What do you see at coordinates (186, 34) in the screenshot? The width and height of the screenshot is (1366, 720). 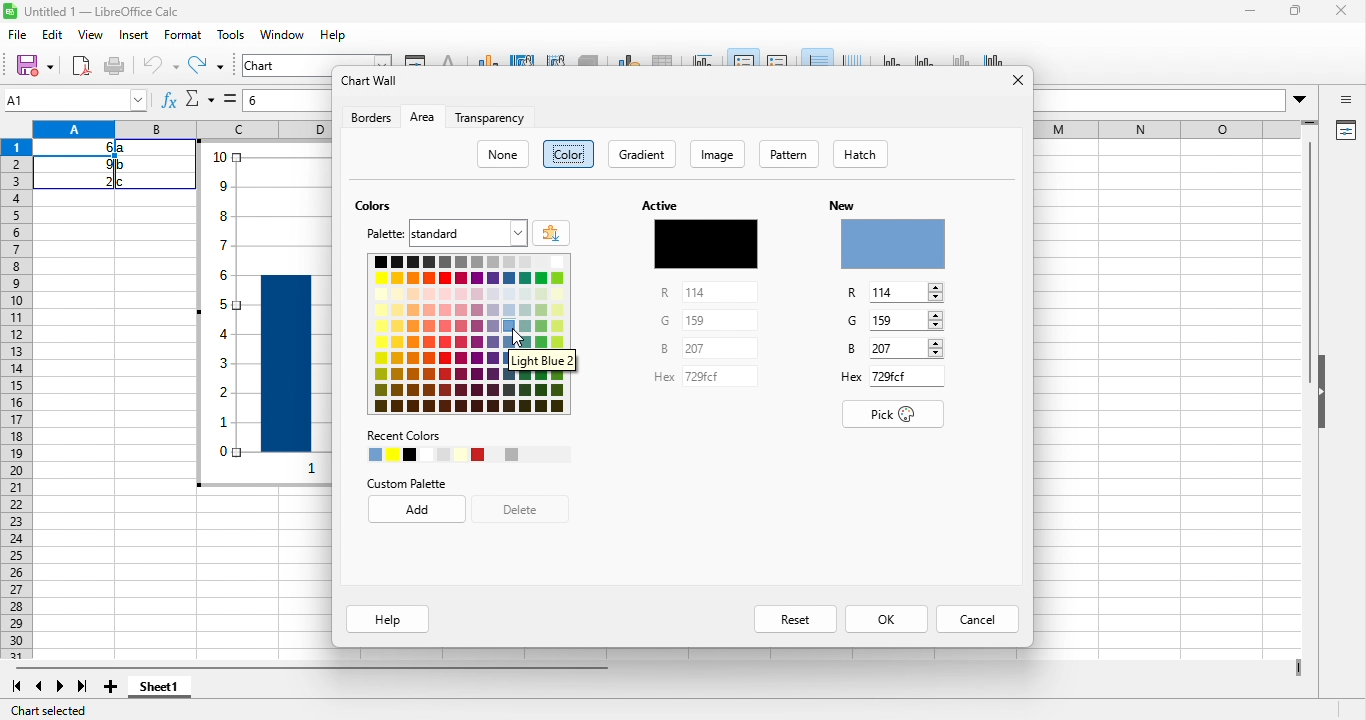 I see `format` at bounding box center [186, 34].